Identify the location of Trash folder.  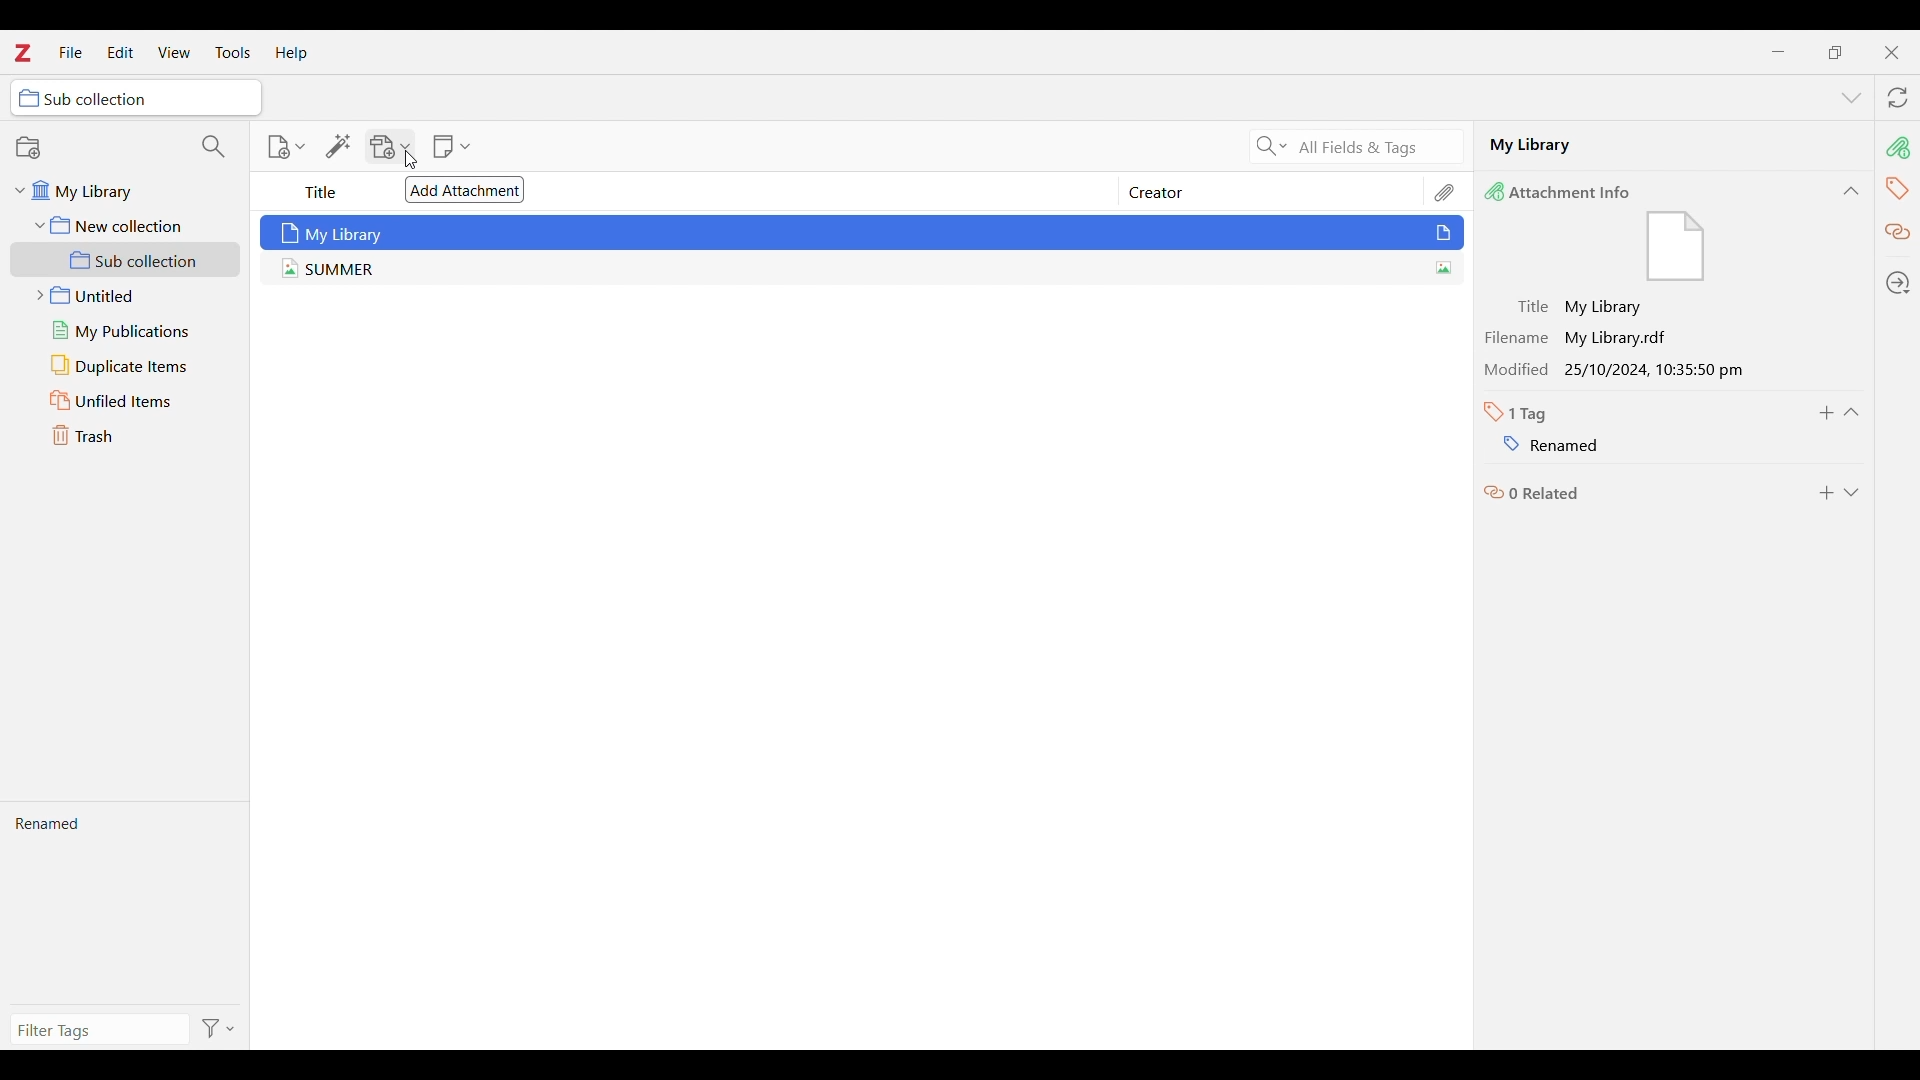
(130, 435).